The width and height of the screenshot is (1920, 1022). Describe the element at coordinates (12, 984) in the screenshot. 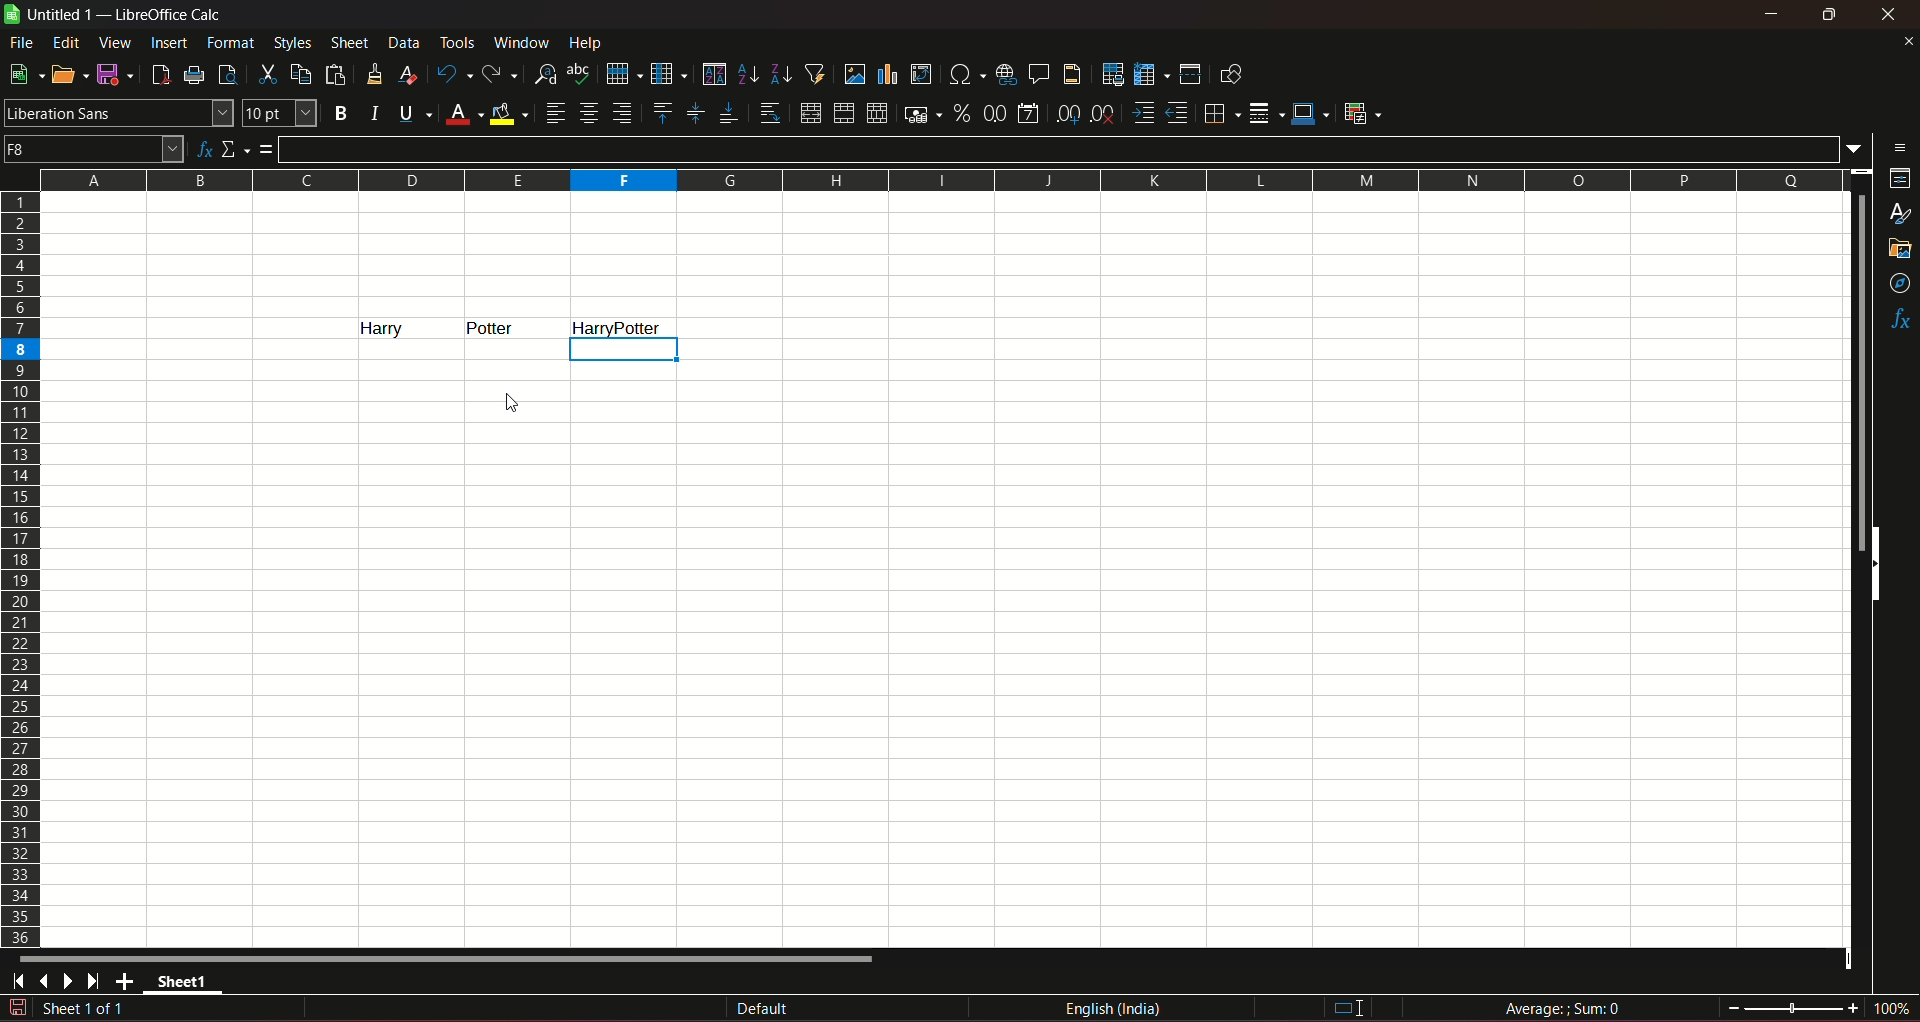

I see `scroll to first` at that location.